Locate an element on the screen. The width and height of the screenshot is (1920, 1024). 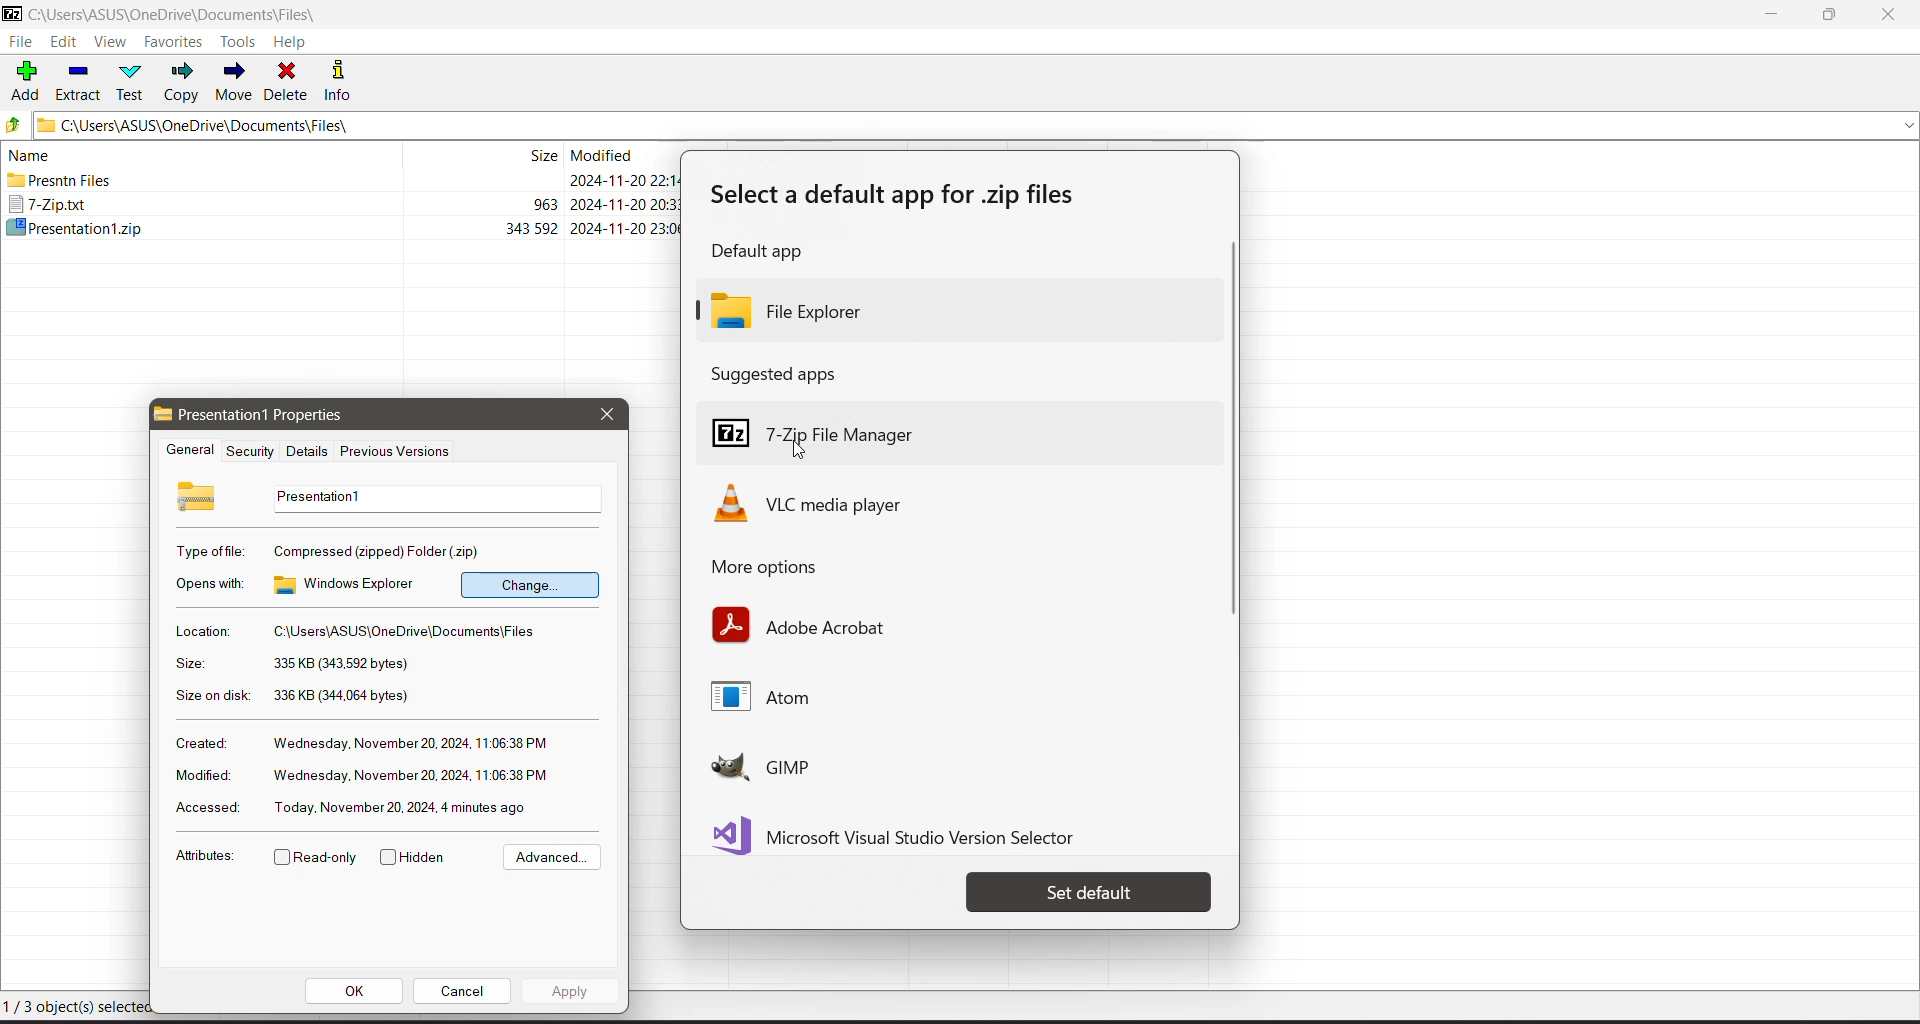
OK is located at coordinates (355, 991).